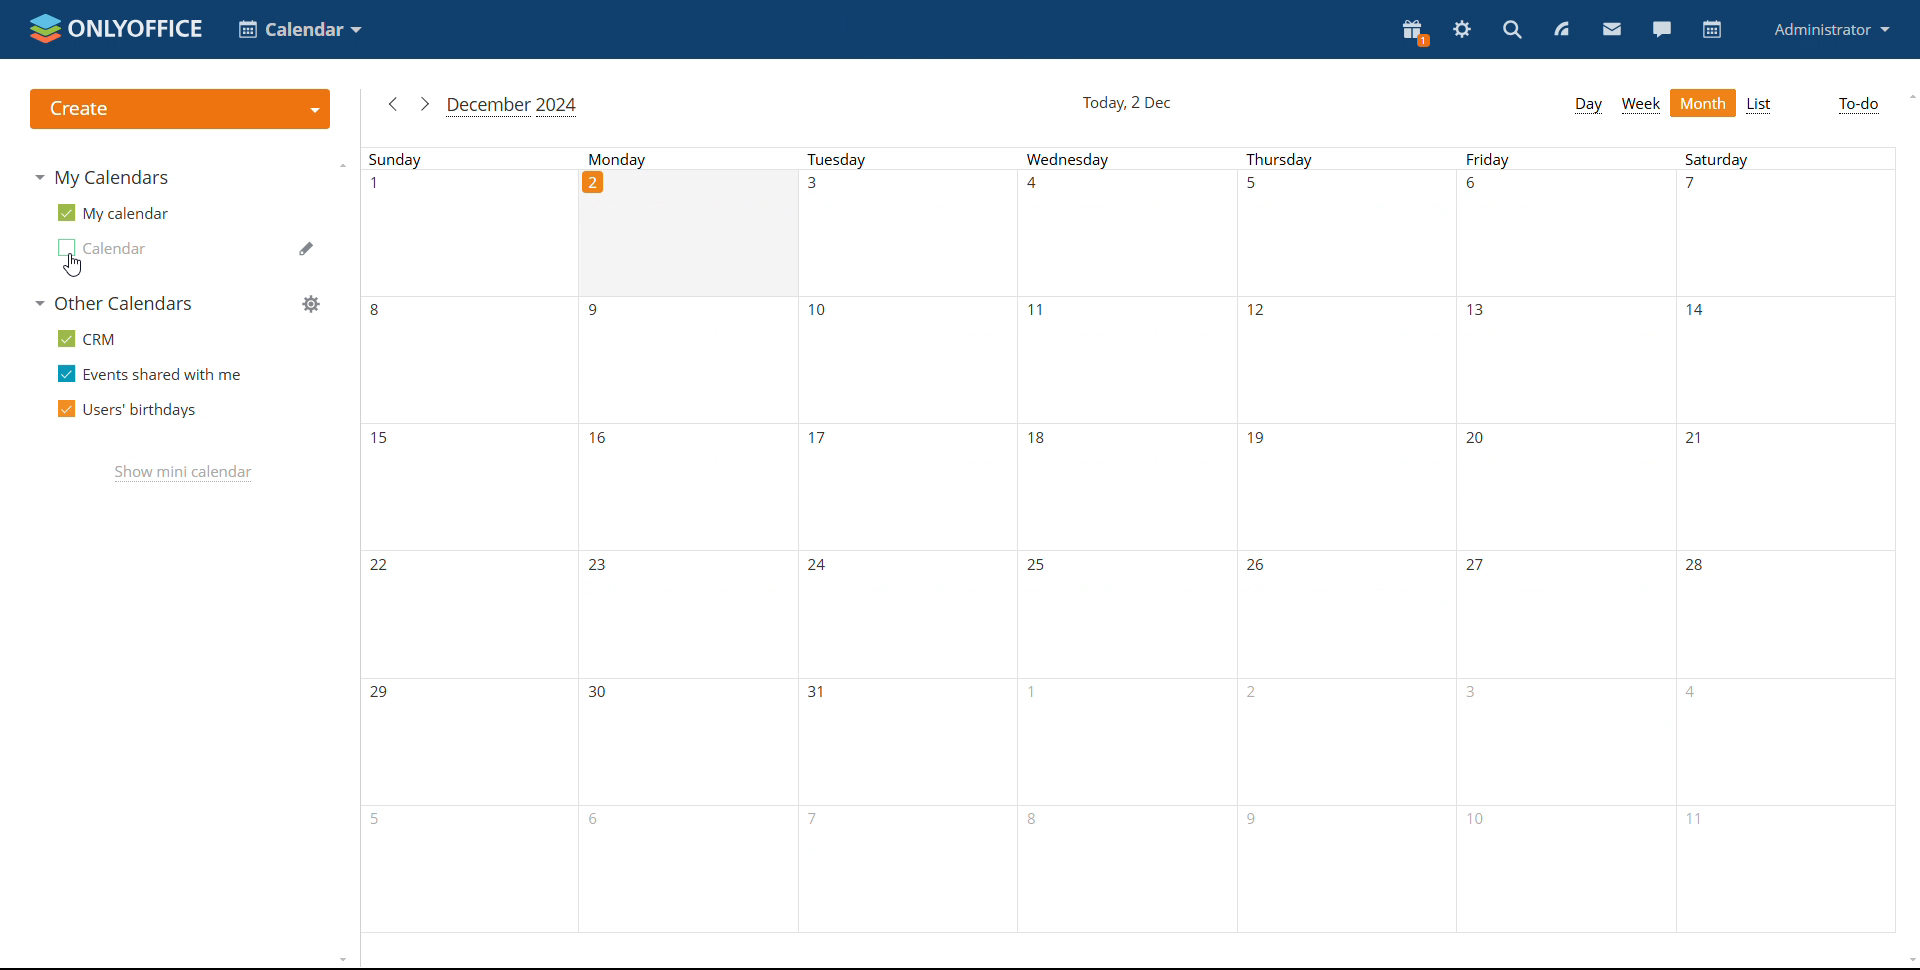 This screenshot has height=970, width=1920. I want to click on current date, so click(1125, 104).